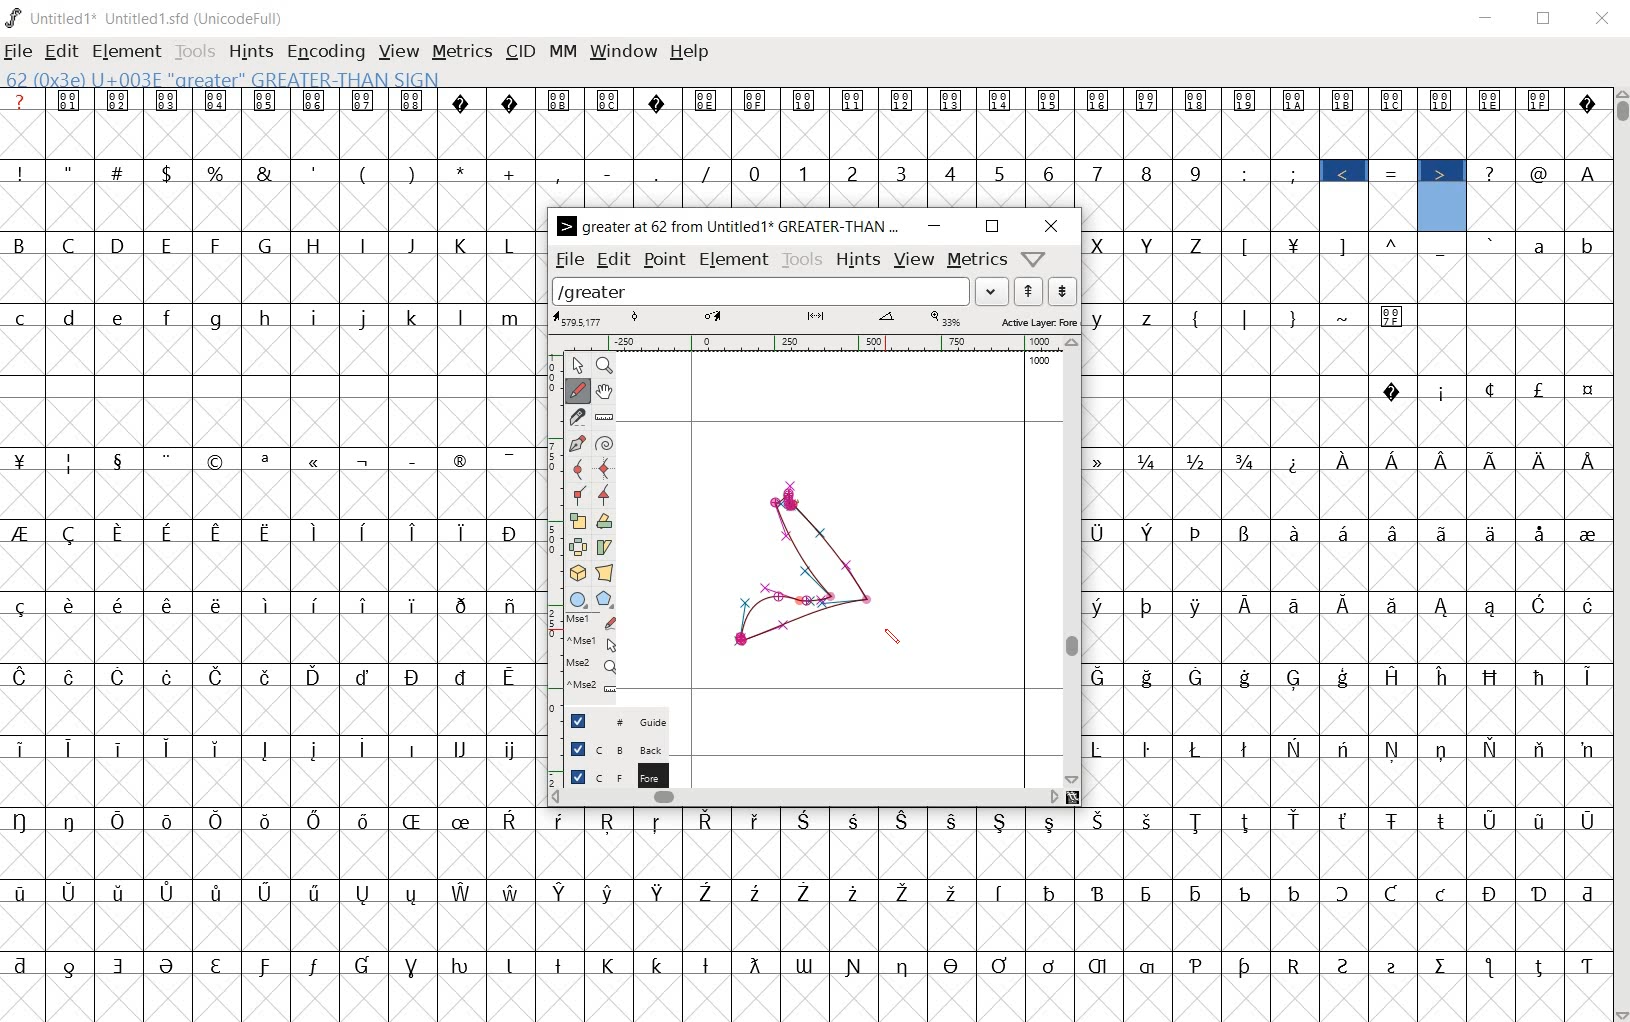 Image resolution: width=1630 pixels, height=1022 pixels. I want to click on tools, so click(803, 261).